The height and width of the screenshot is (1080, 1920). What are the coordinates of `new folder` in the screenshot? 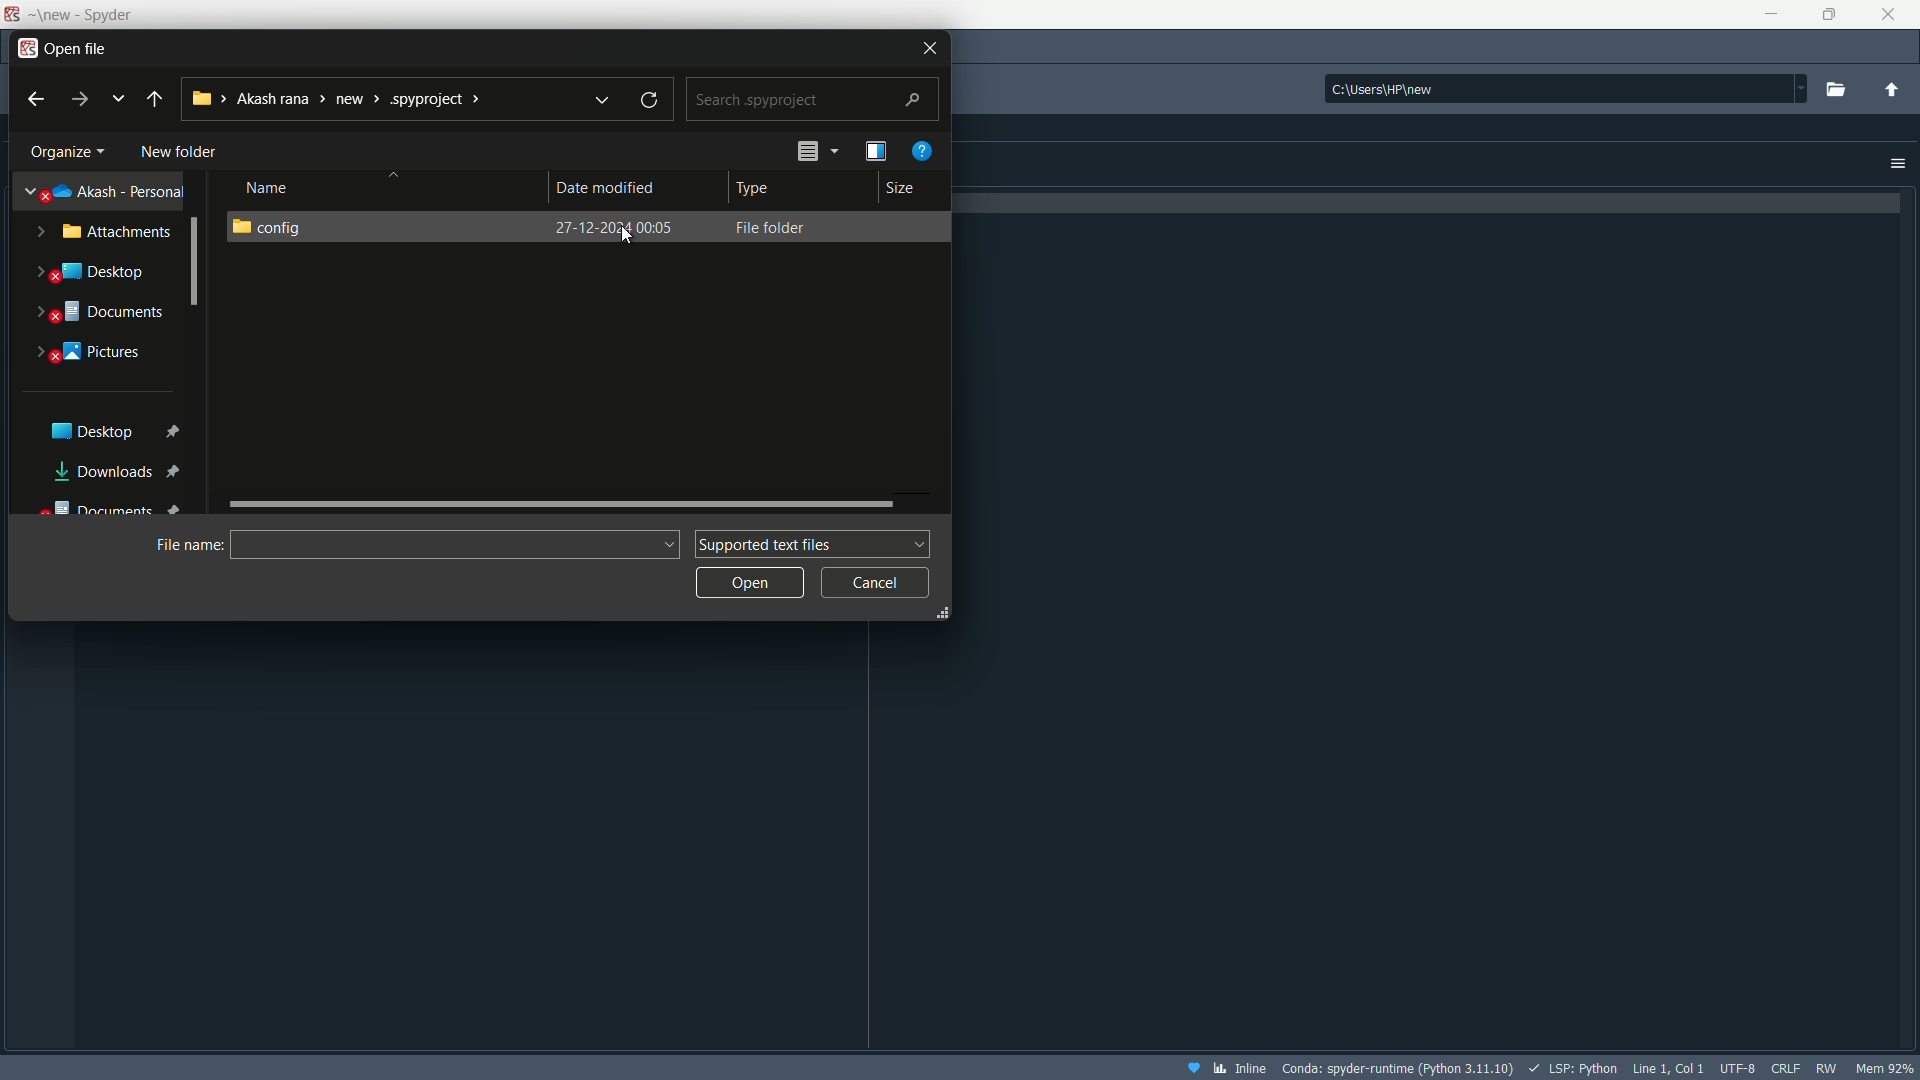 It's located at (181, 150).